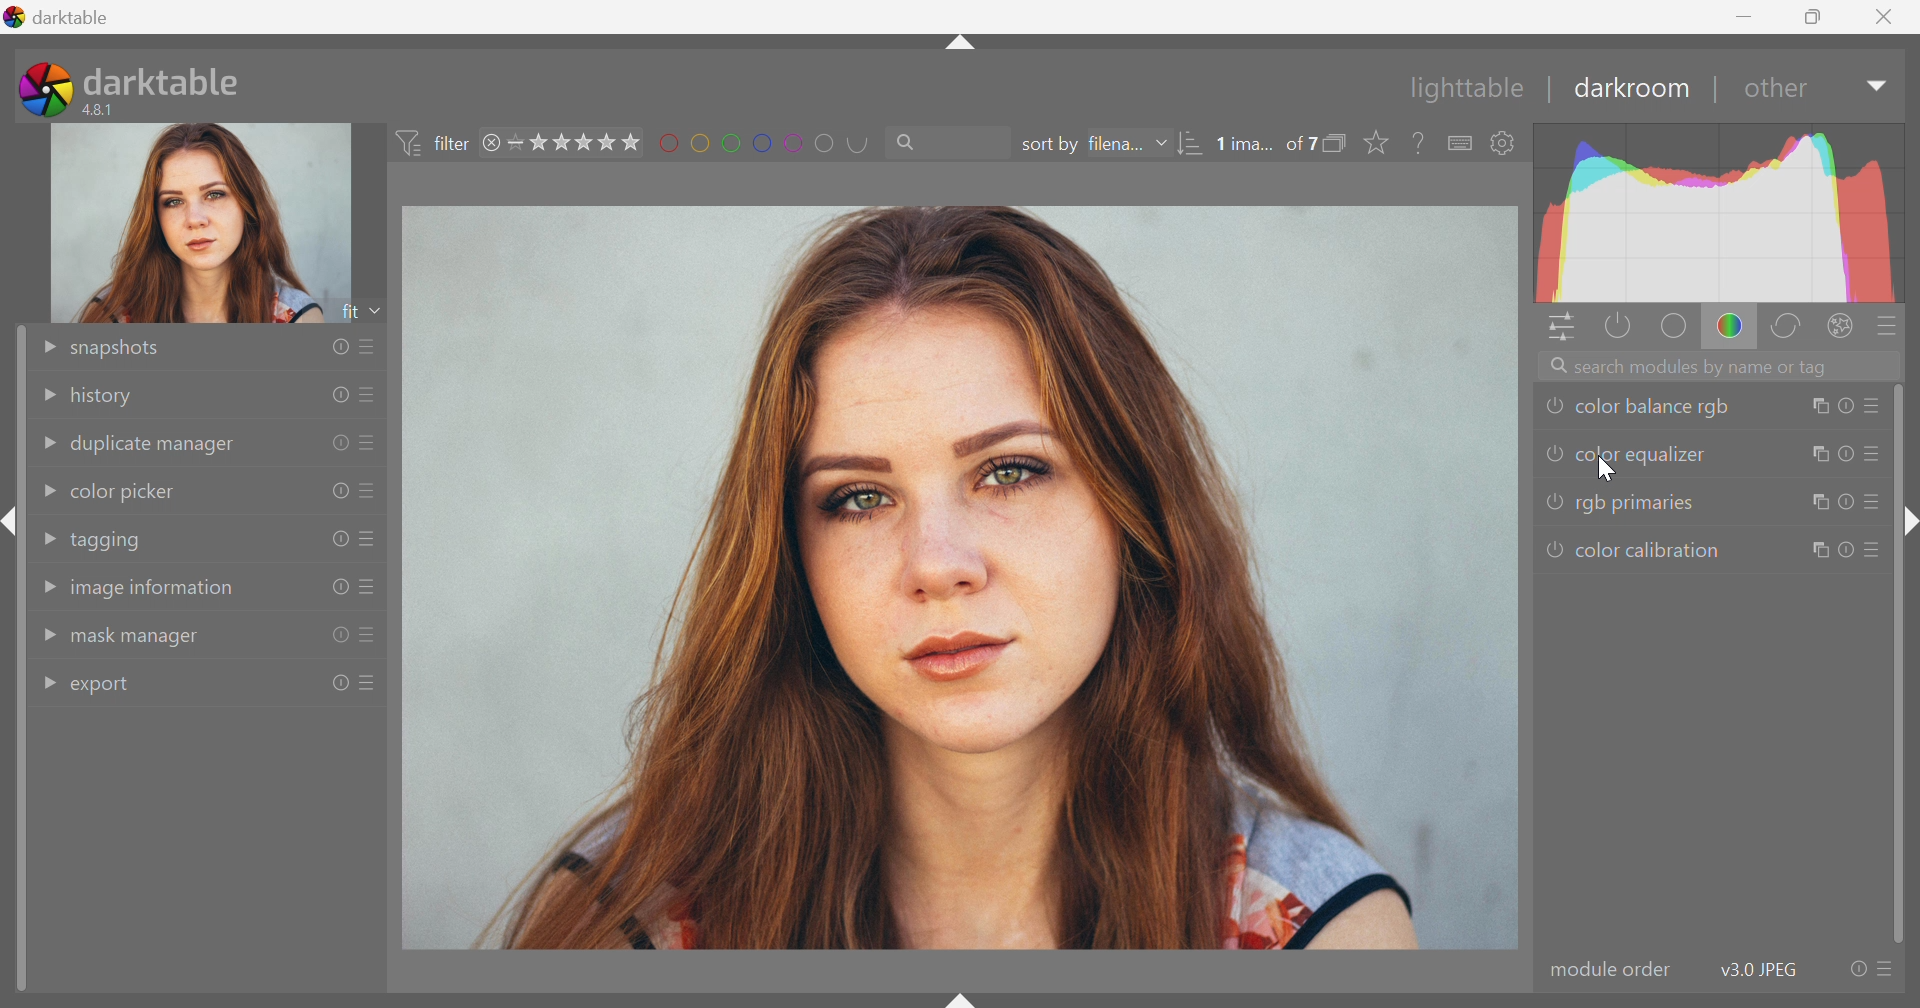 This screenshot has height=1008, width=1920. I want to click on darkroom, so click(1633, 88).